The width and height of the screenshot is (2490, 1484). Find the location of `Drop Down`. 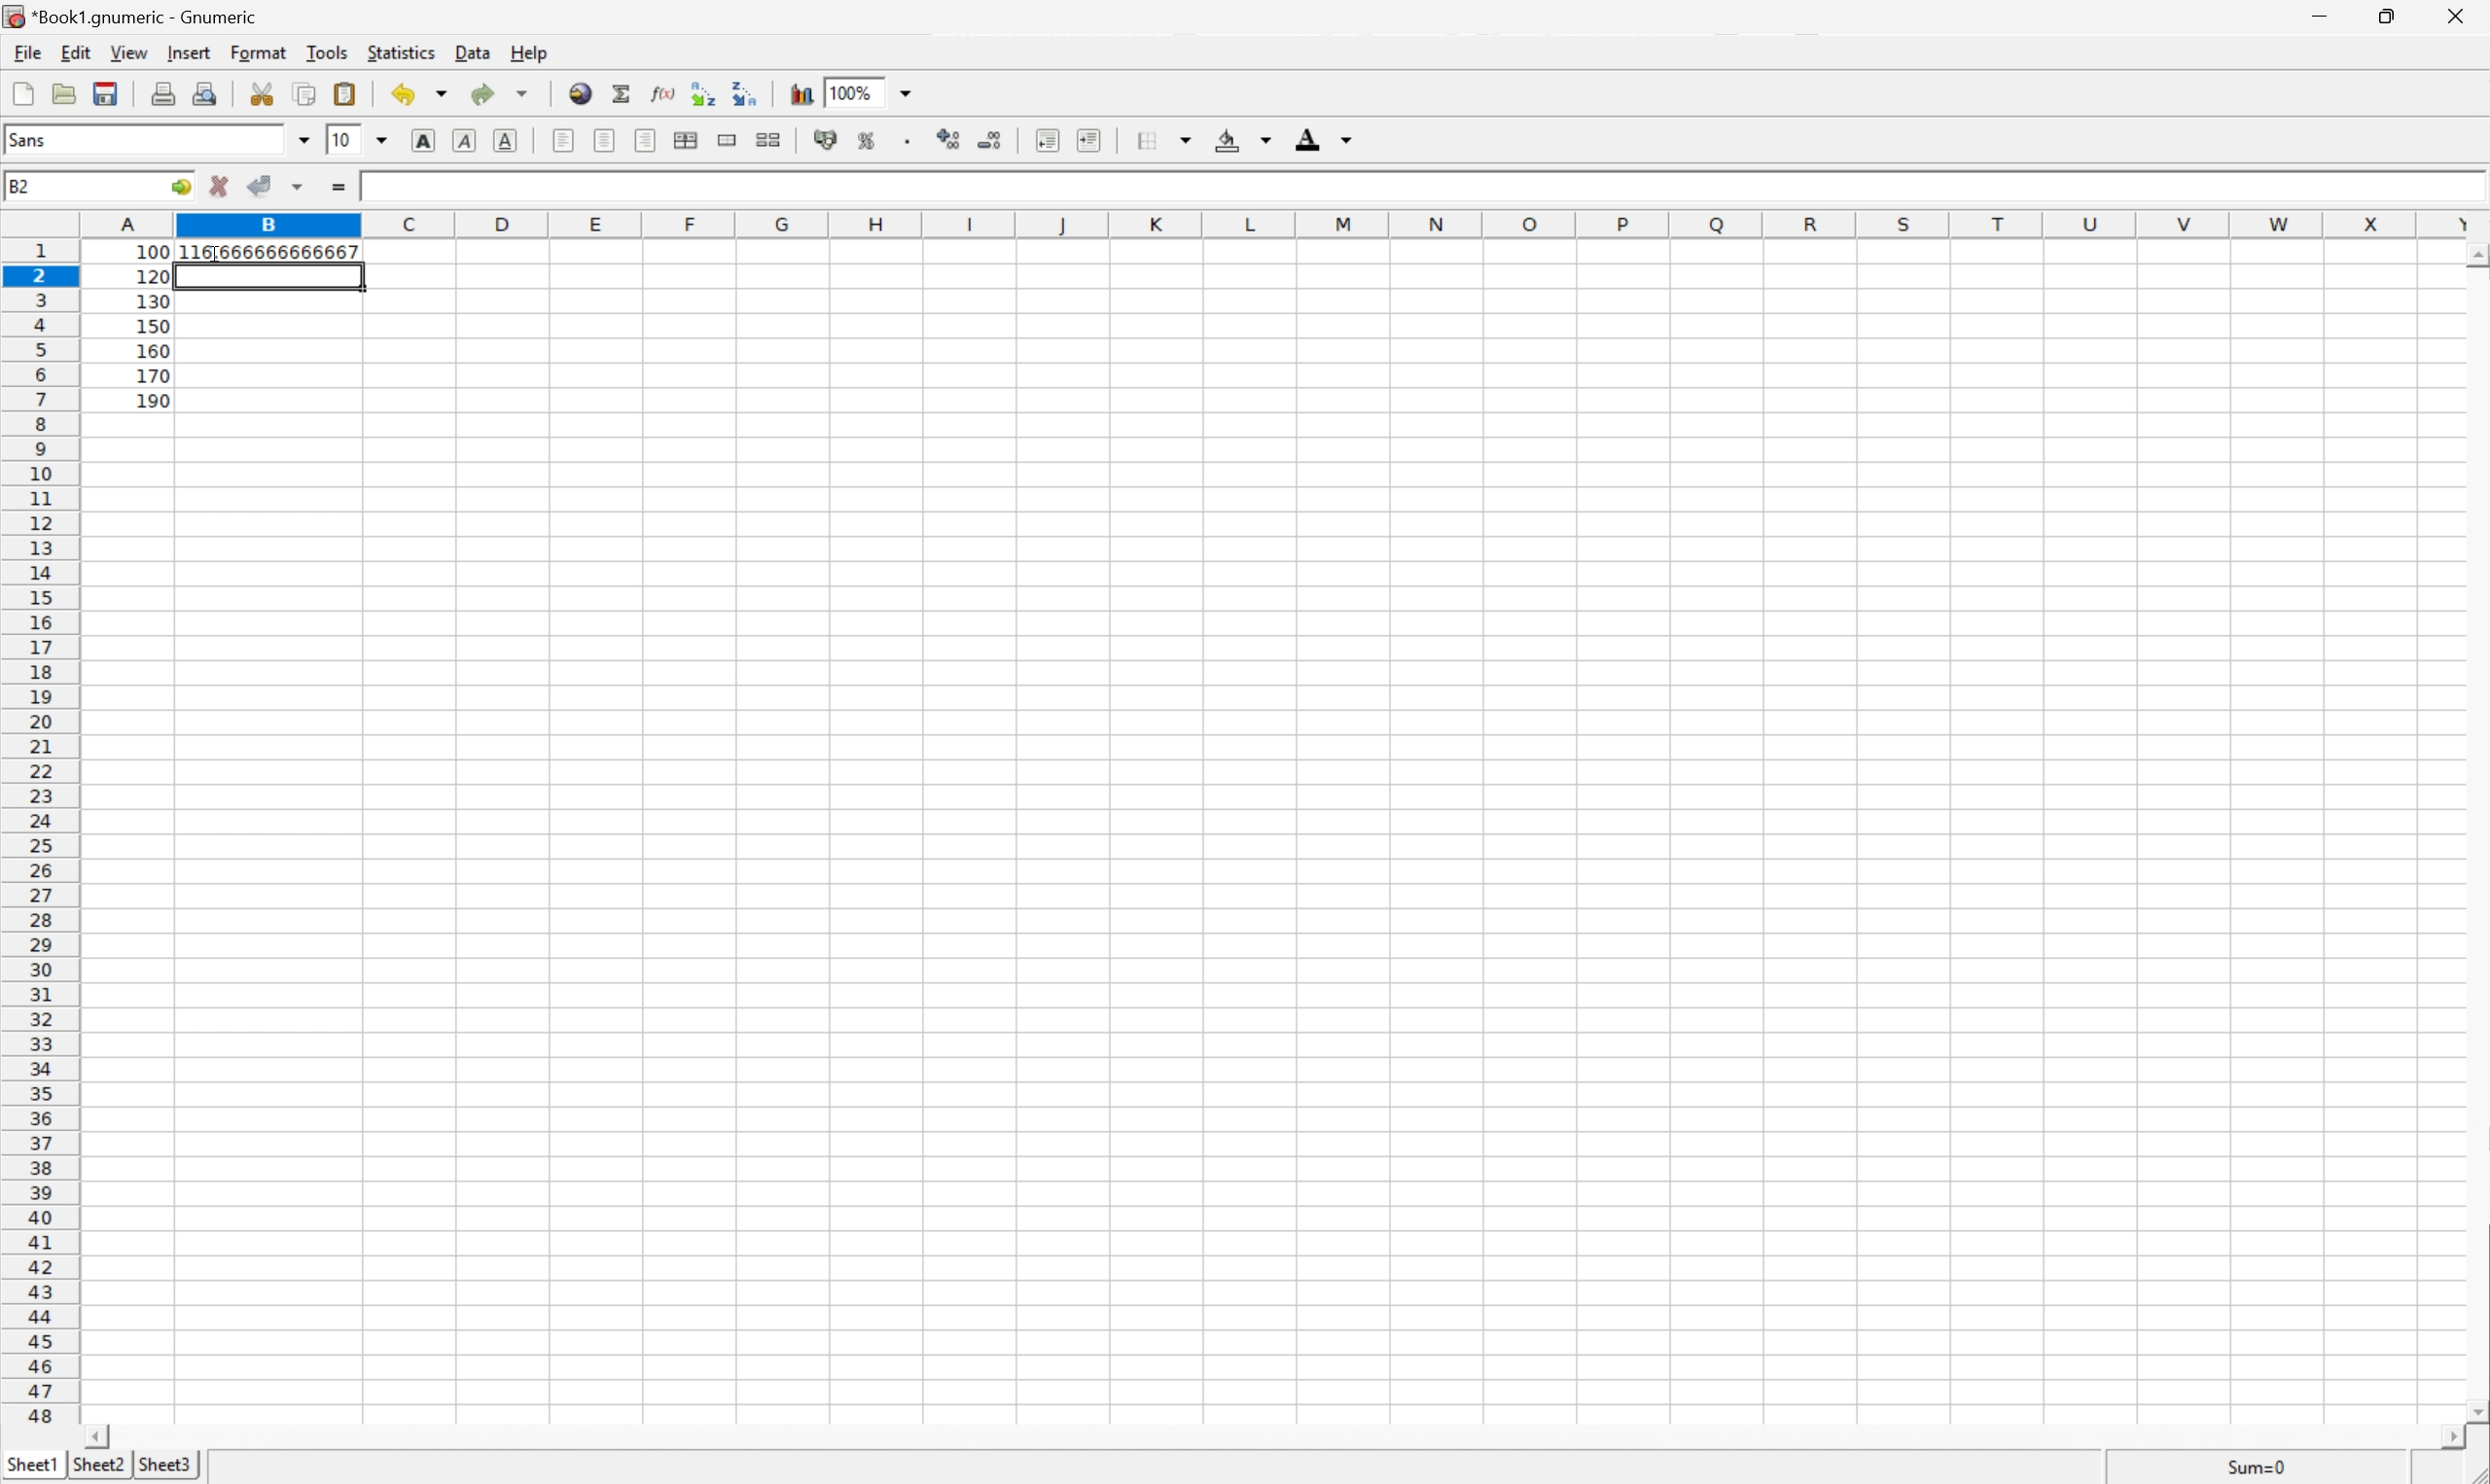

Drop Down is located at coordinates (385, 140).